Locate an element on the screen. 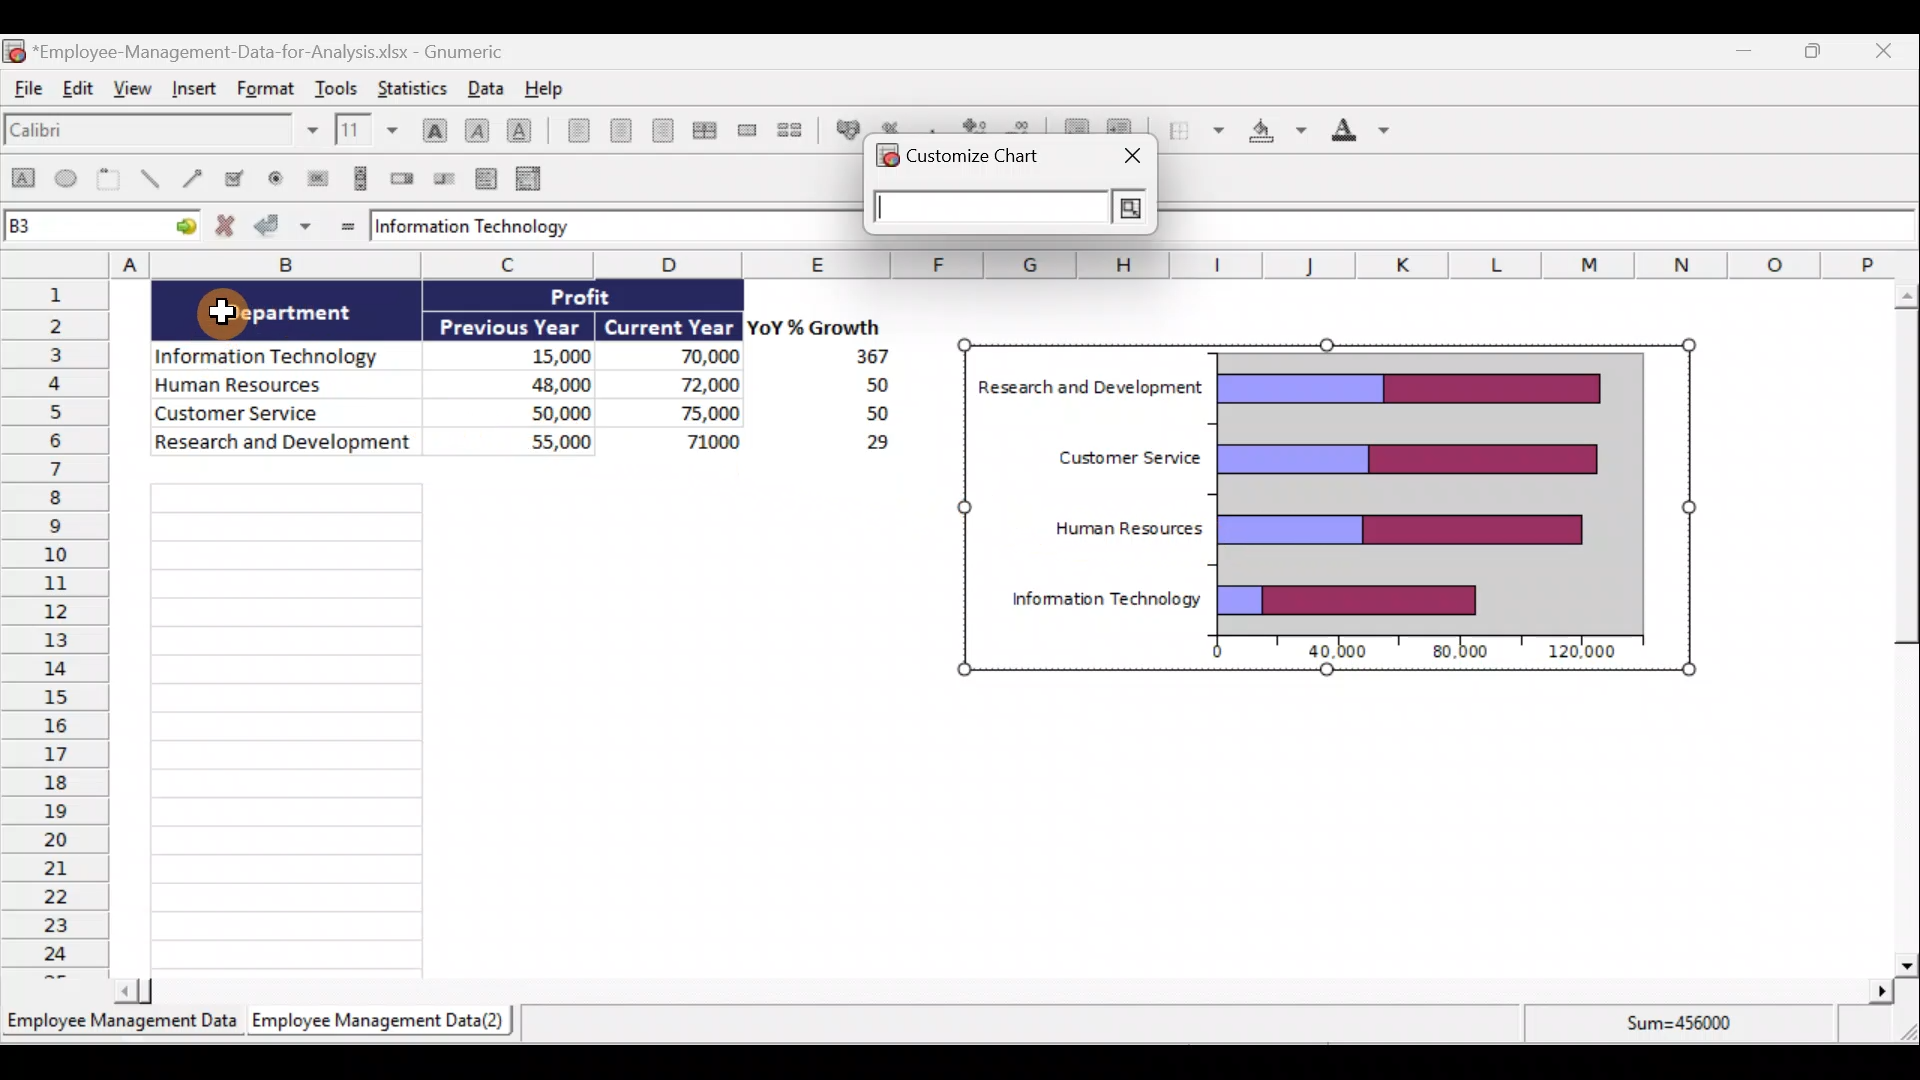 This screenshot has width=1920, height=1080. Gnumeric logo is located at coordinates (14, 50).